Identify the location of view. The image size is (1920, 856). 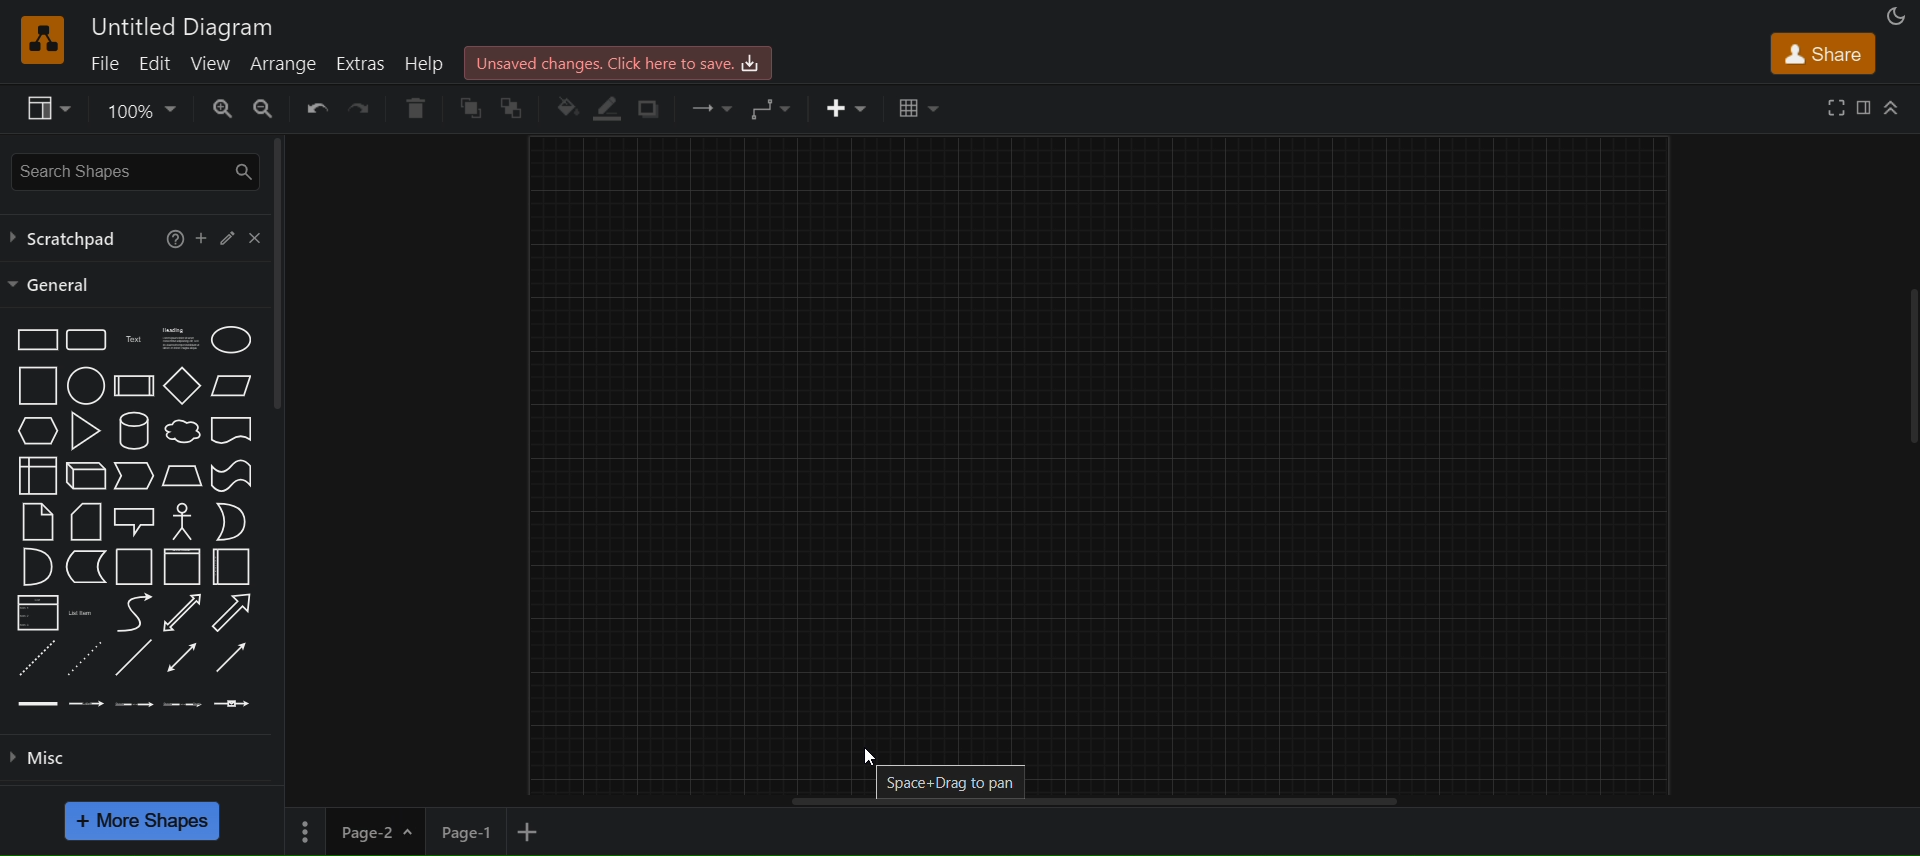
(212, 63).